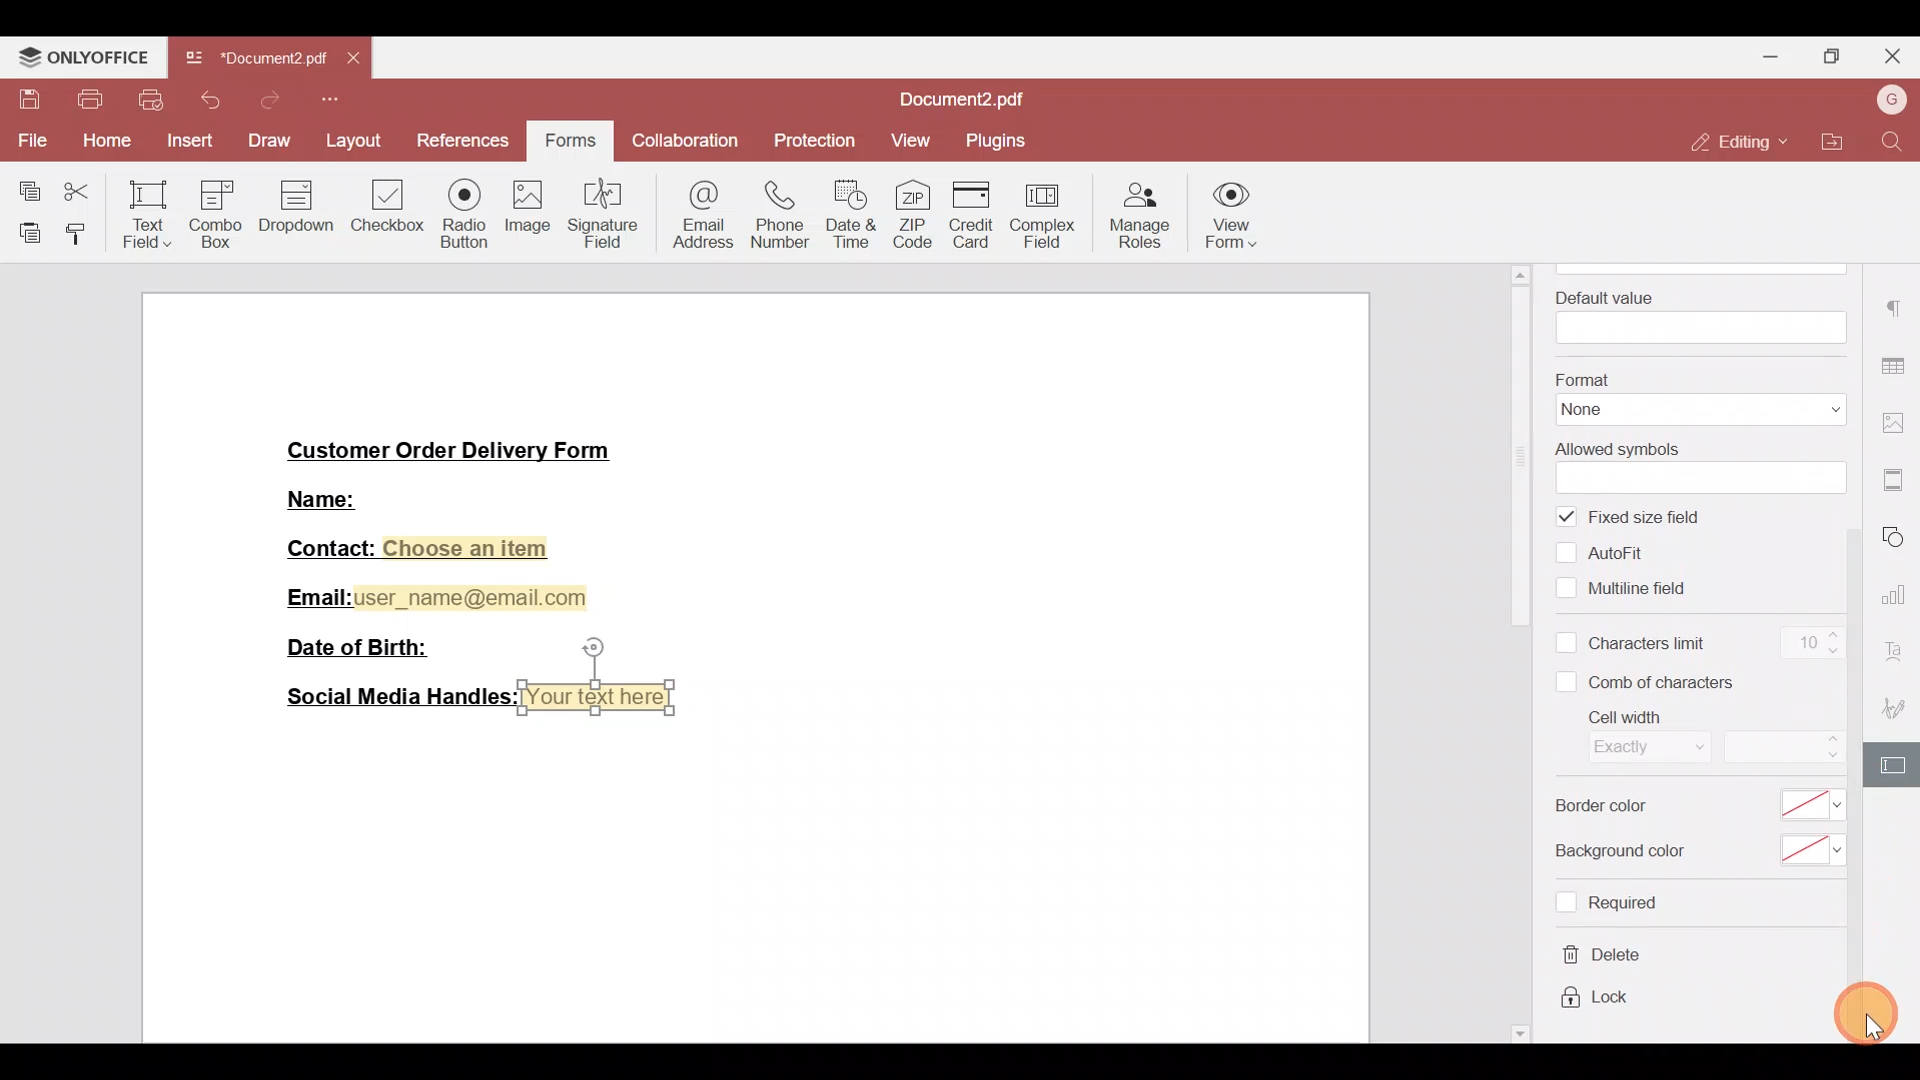 This screenshot has height=1080, width=1920. I want to click on Border color, so click(1694, 810).